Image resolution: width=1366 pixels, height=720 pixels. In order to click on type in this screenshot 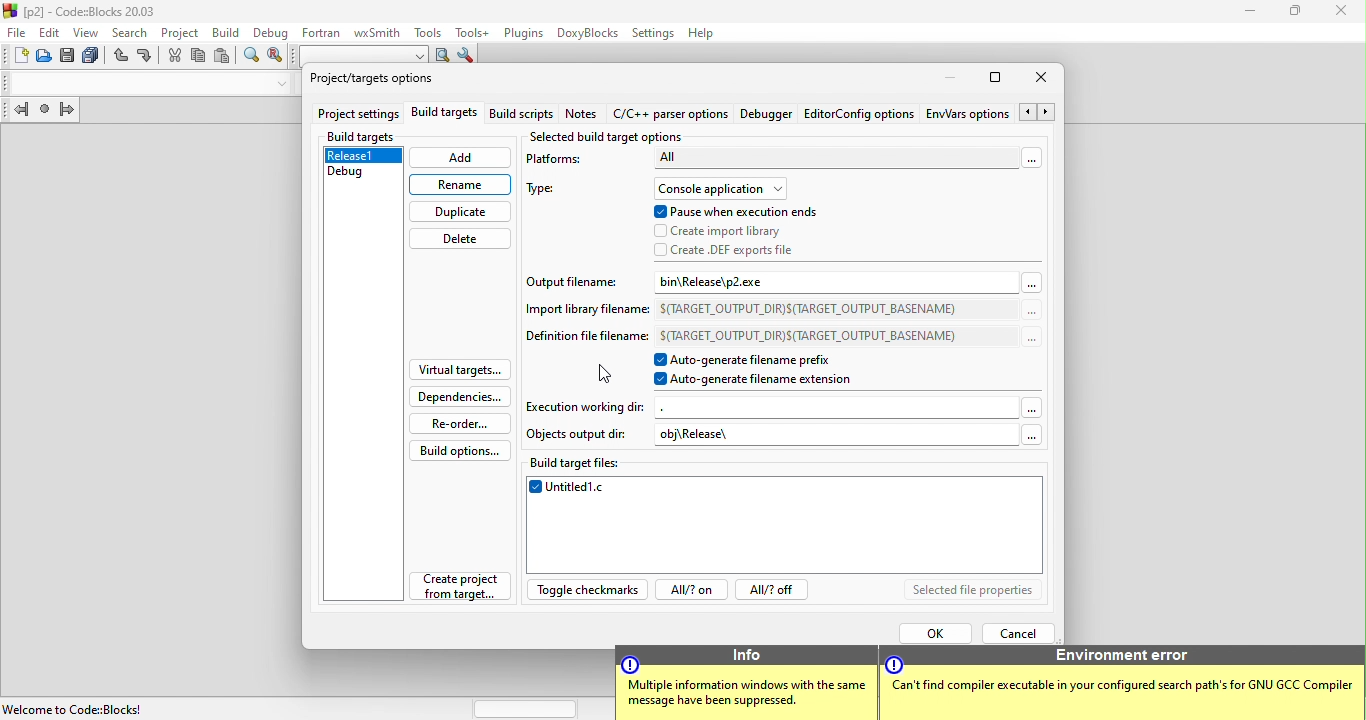, I will do `click(549, 191)`.